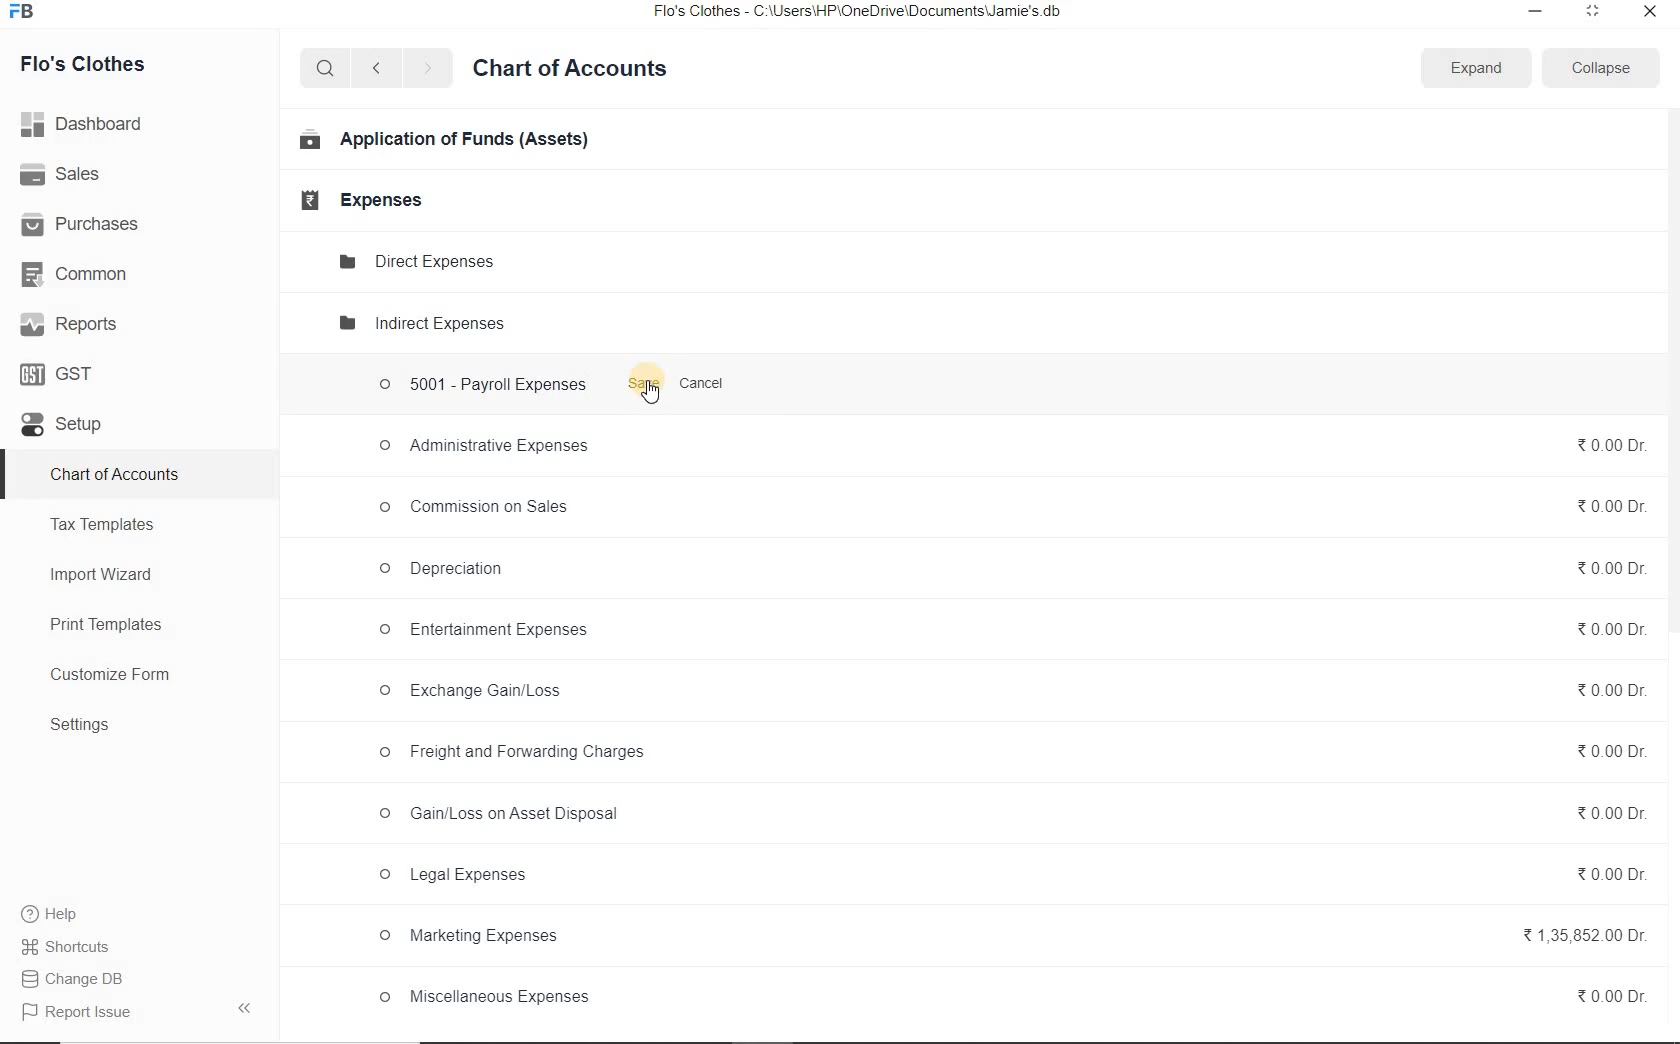 The height and width of the screenshot is (1044, 1680). Describe the element at coordinates (1591, 15) in the screenshot. I see `restore down` at that location.